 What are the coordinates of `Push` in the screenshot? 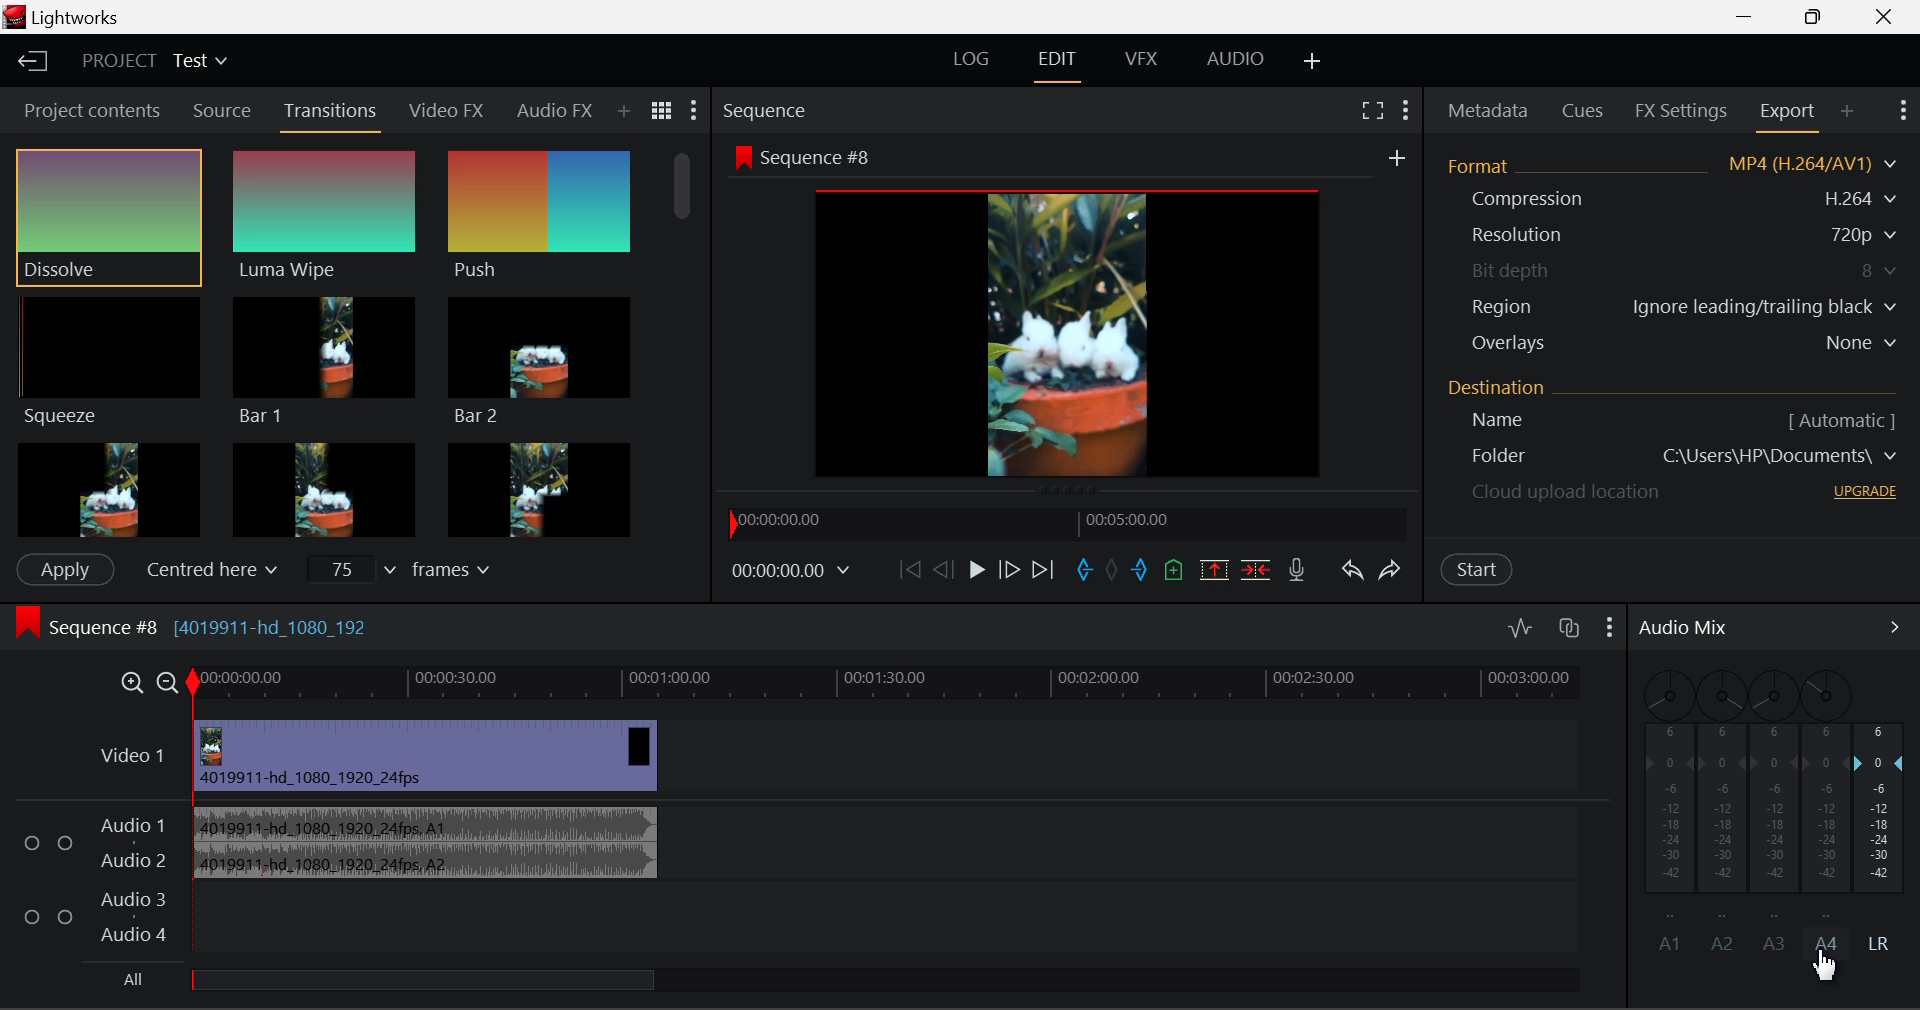 It's located at (539, 216).